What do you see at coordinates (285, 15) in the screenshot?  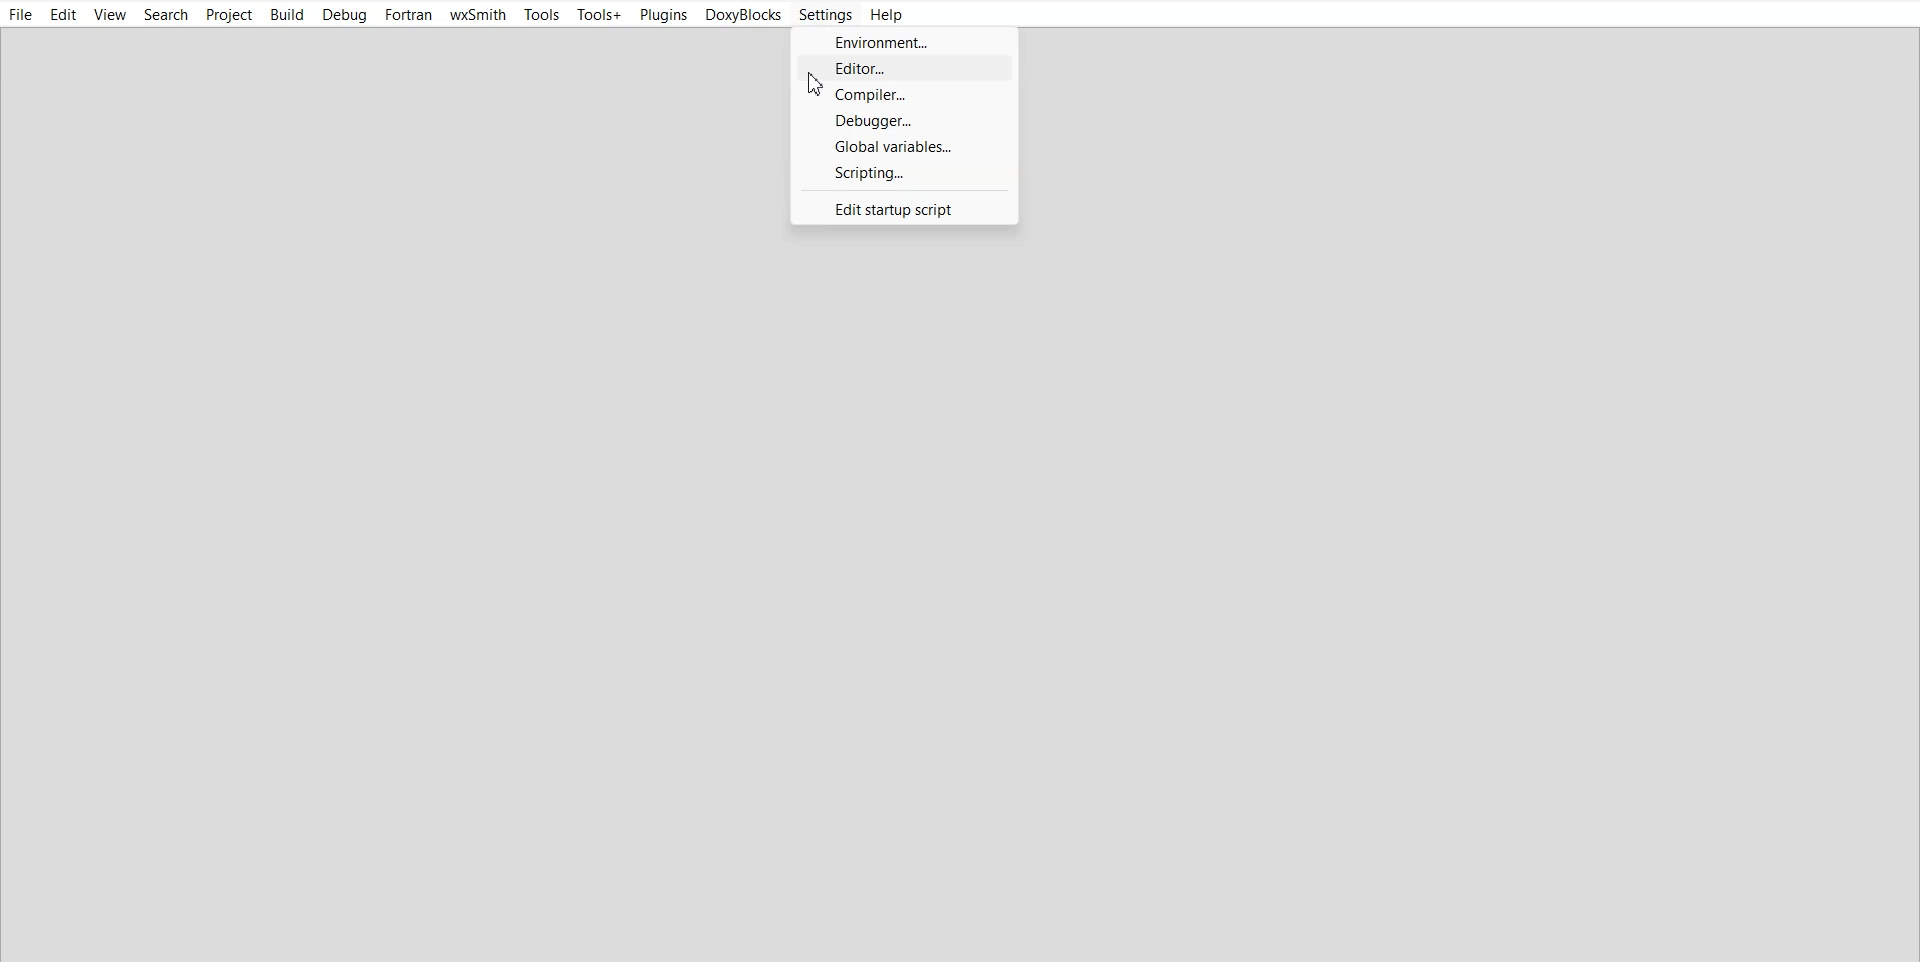 I see `Build` at bounding box center [285, 15].